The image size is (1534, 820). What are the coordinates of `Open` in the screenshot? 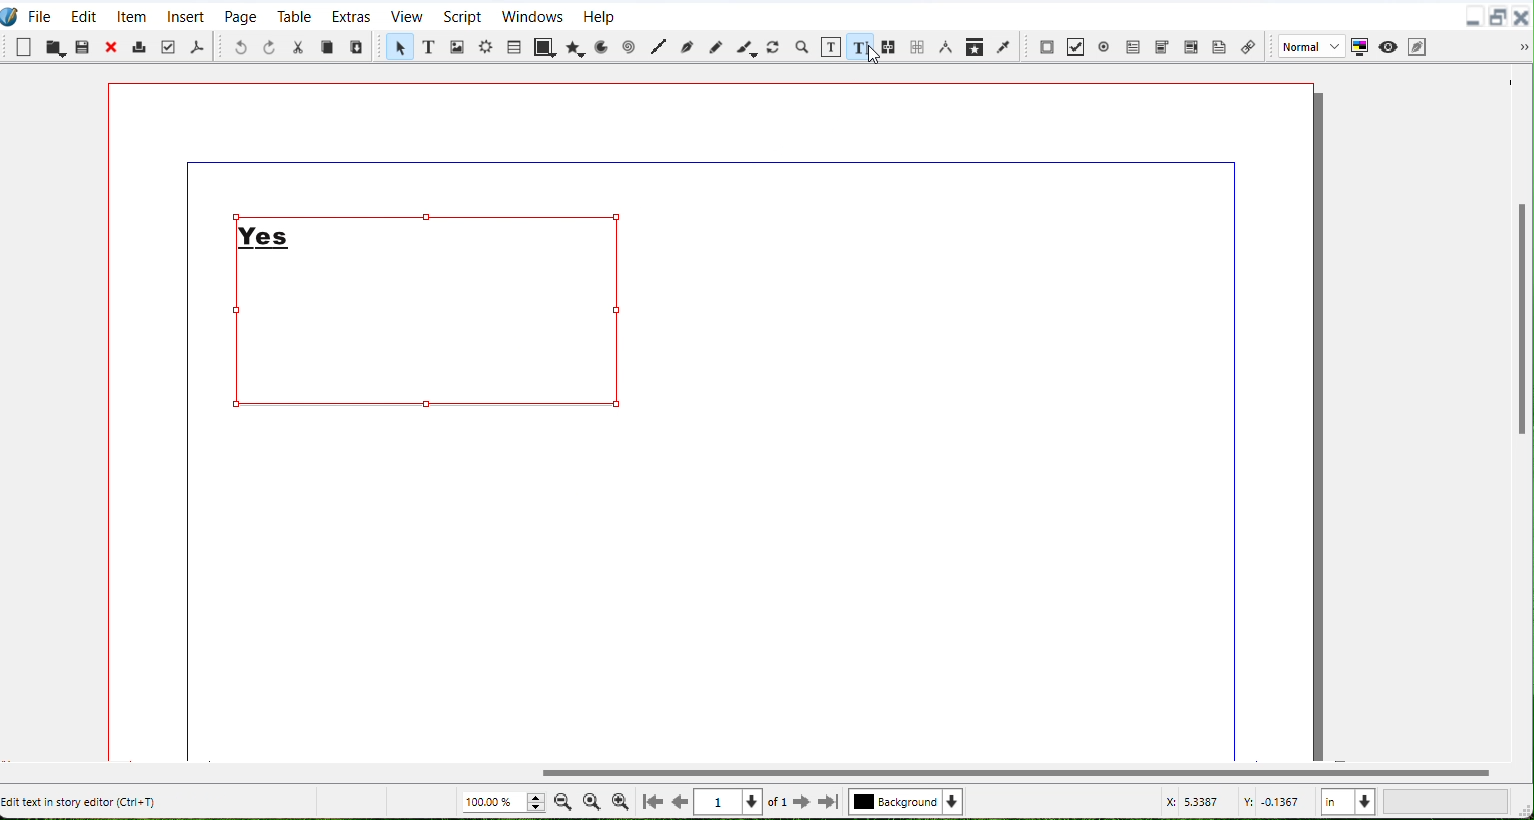 It's located at (54, 47).